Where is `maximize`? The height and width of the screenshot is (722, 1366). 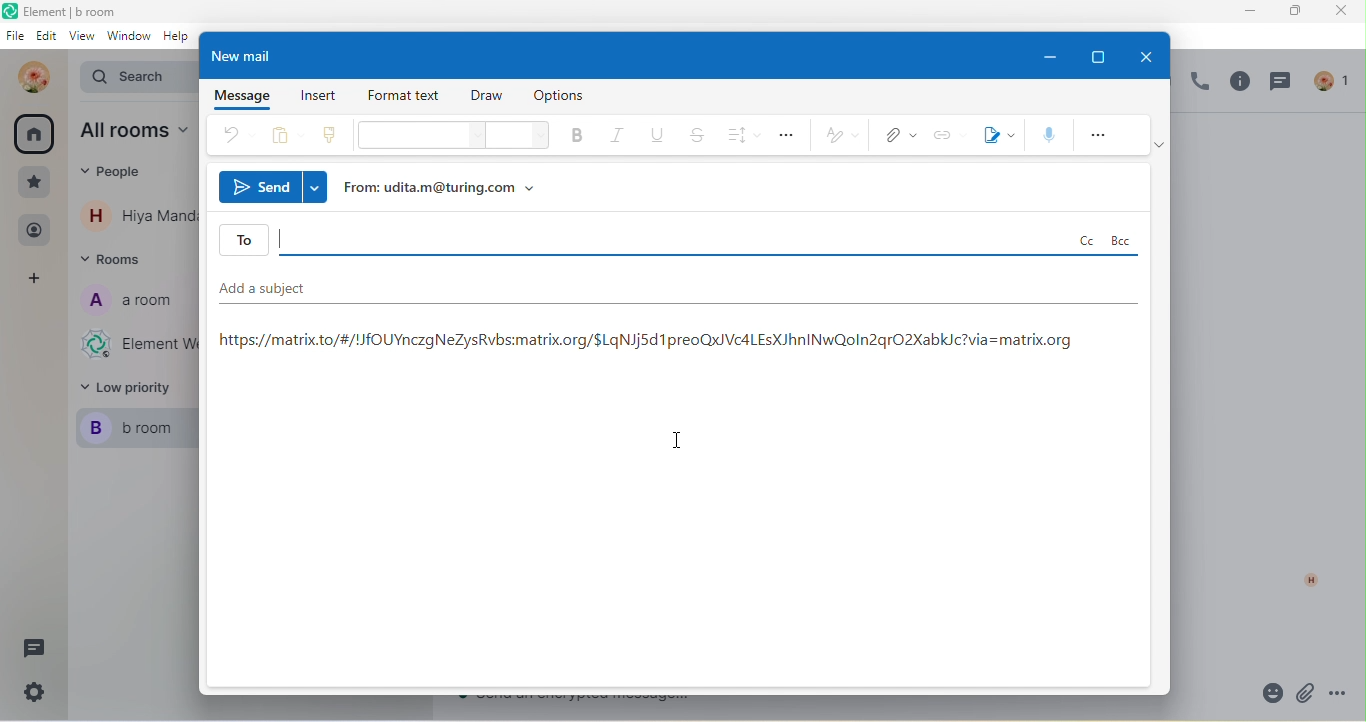 maximize is located at coordinates (1291, 12).